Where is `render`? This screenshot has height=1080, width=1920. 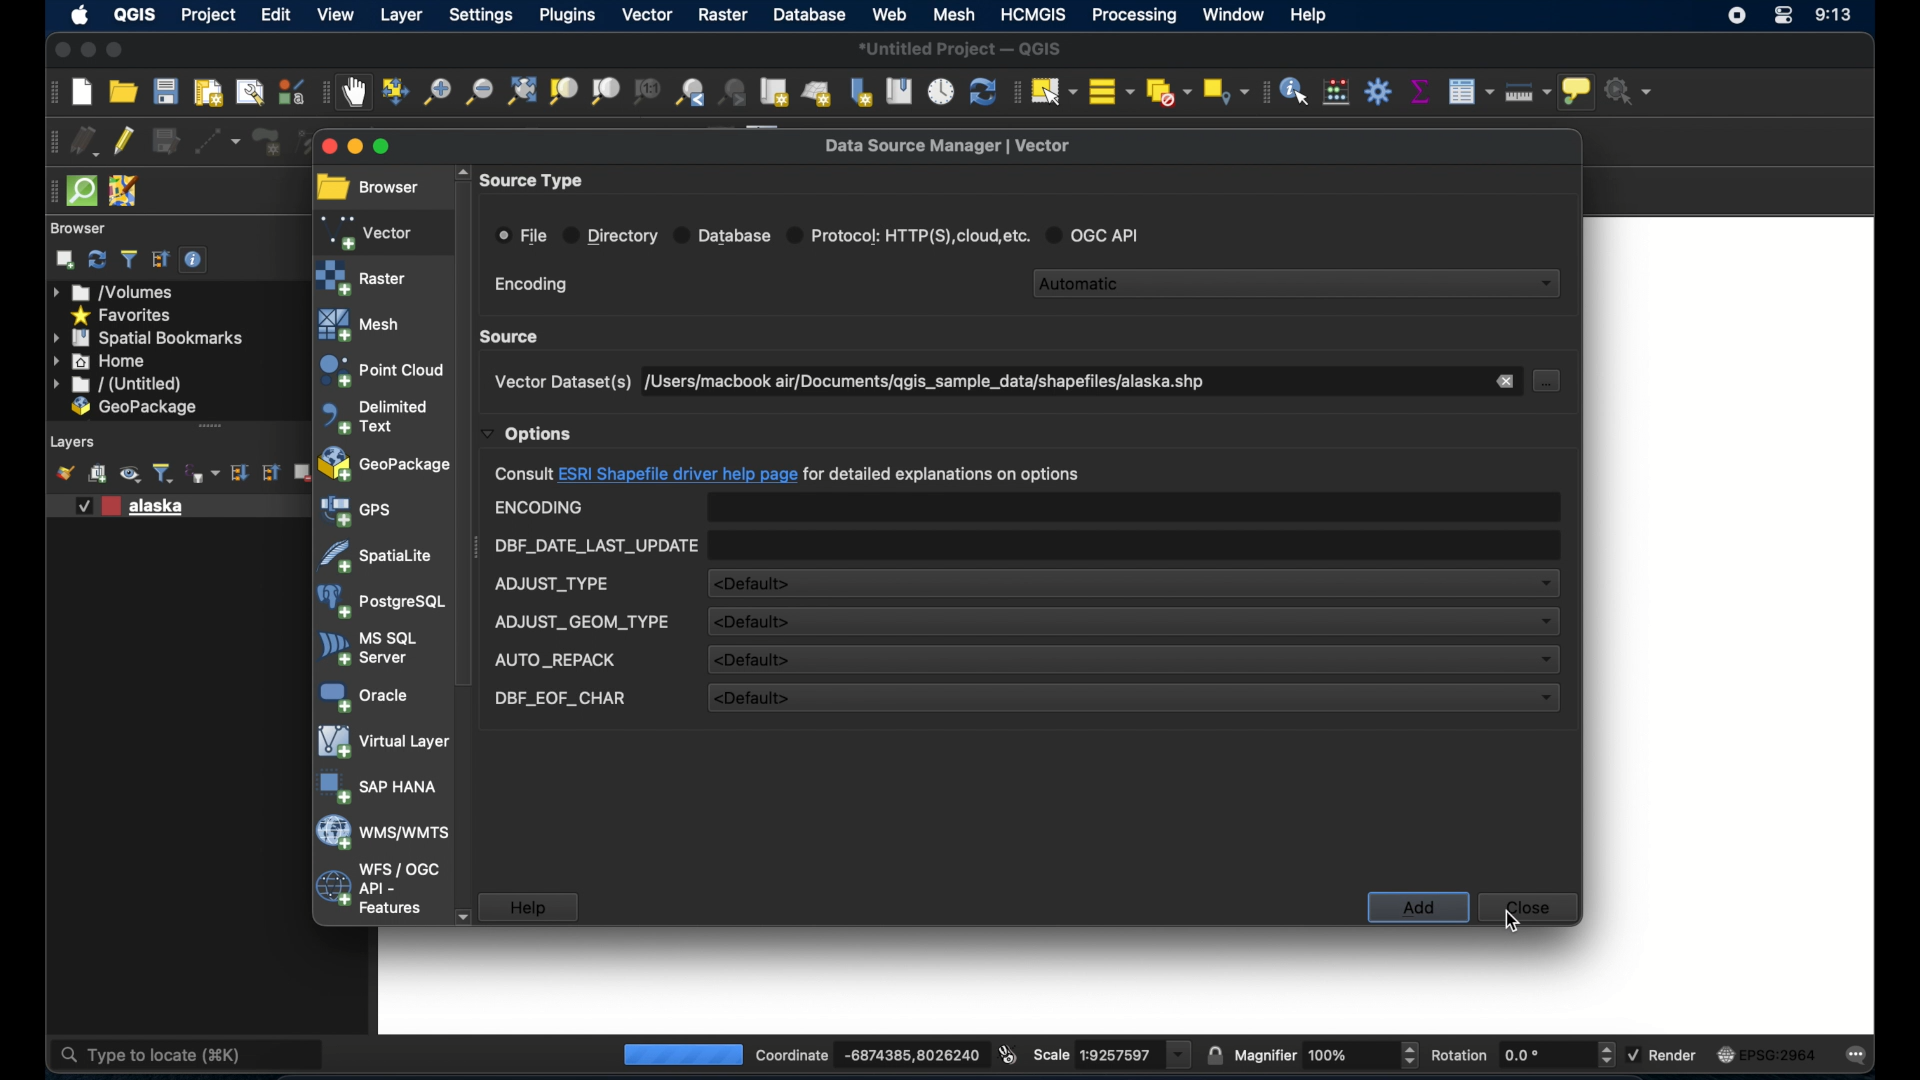 render is located at coordinates (1663, 1054).